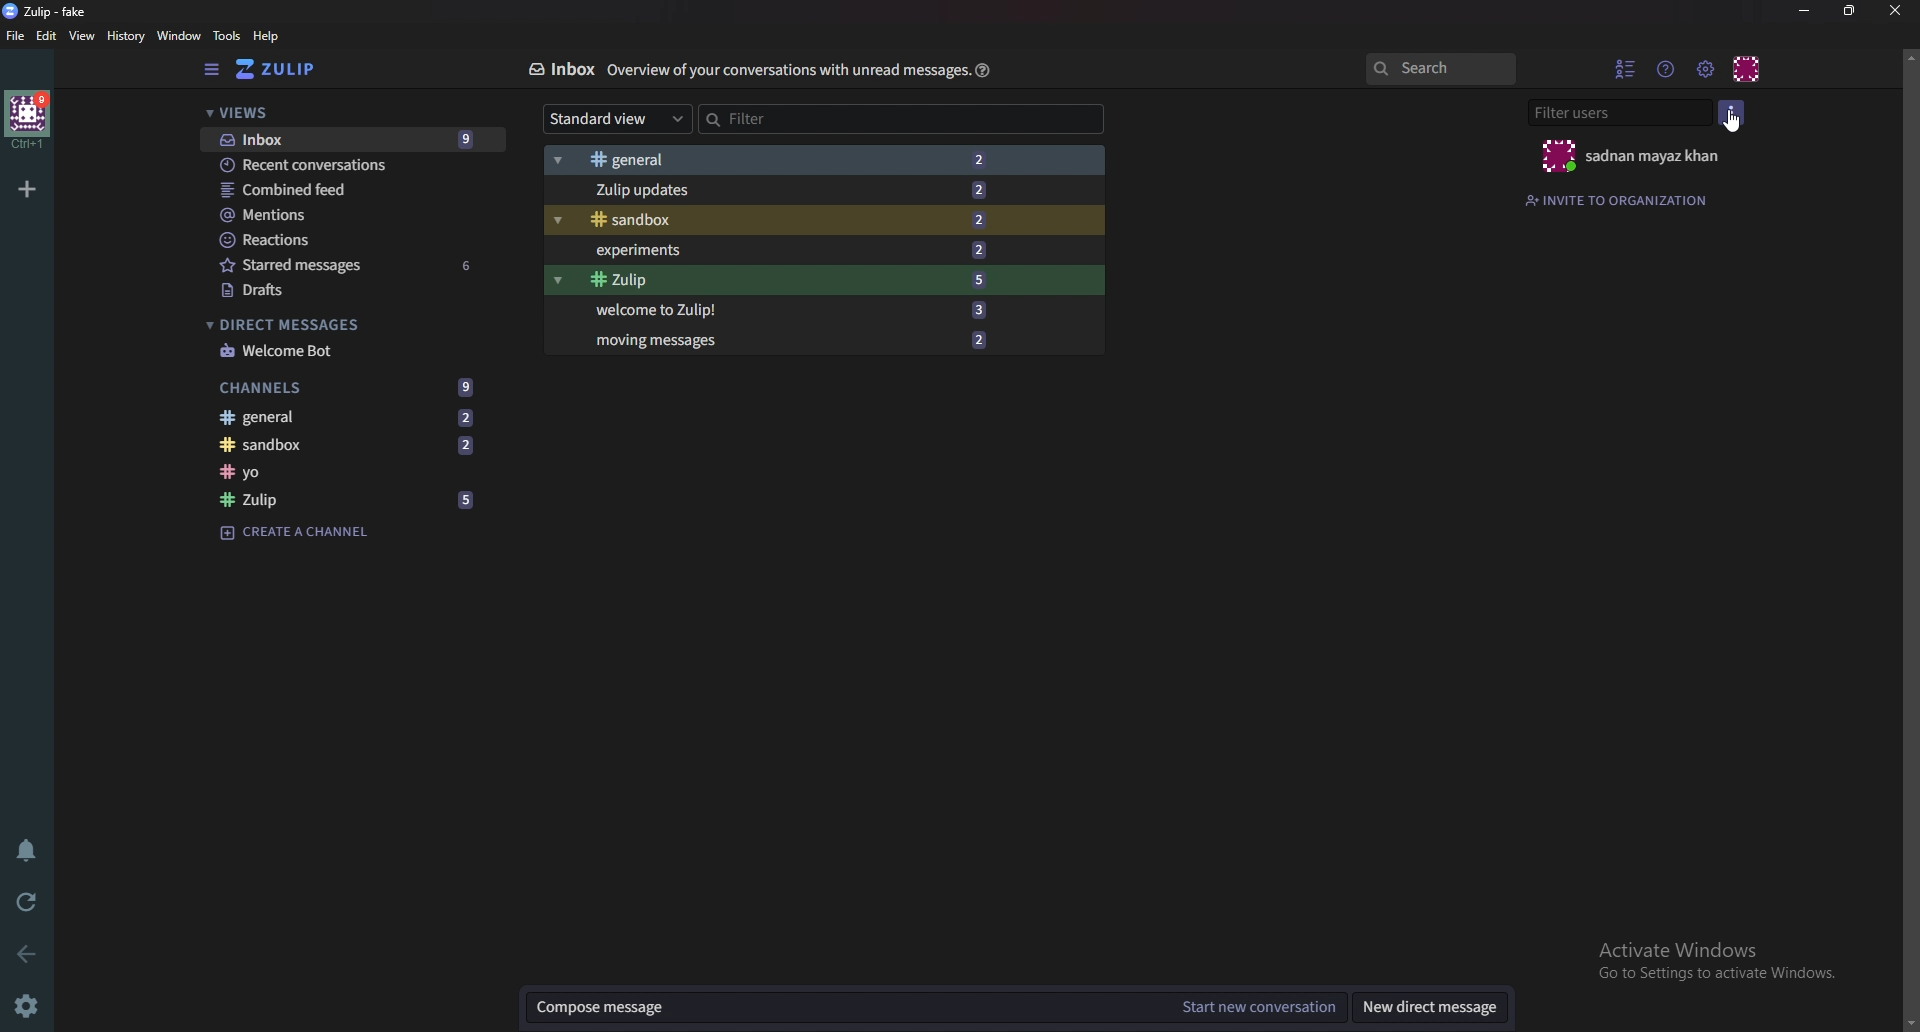  I want to click on Mentions, so click(338, 214).